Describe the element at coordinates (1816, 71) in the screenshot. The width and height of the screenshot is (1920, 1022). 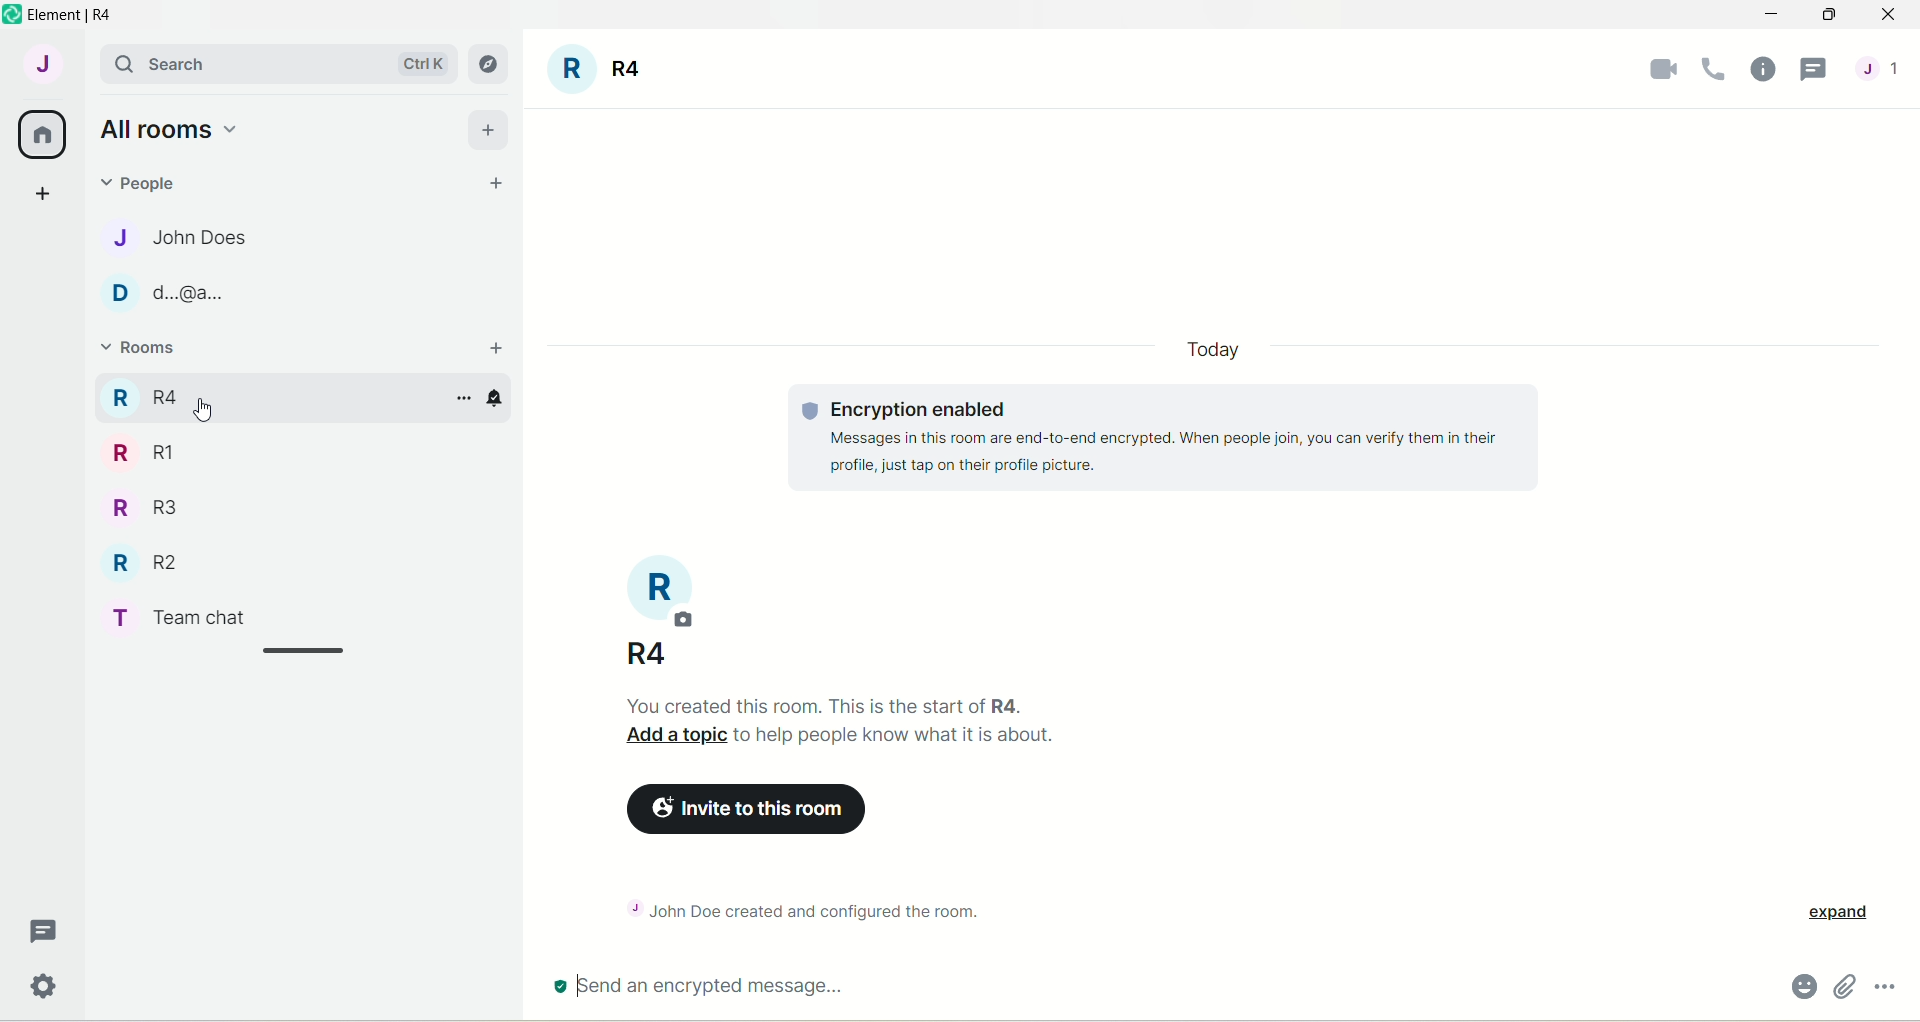
I see `threads` at that location.